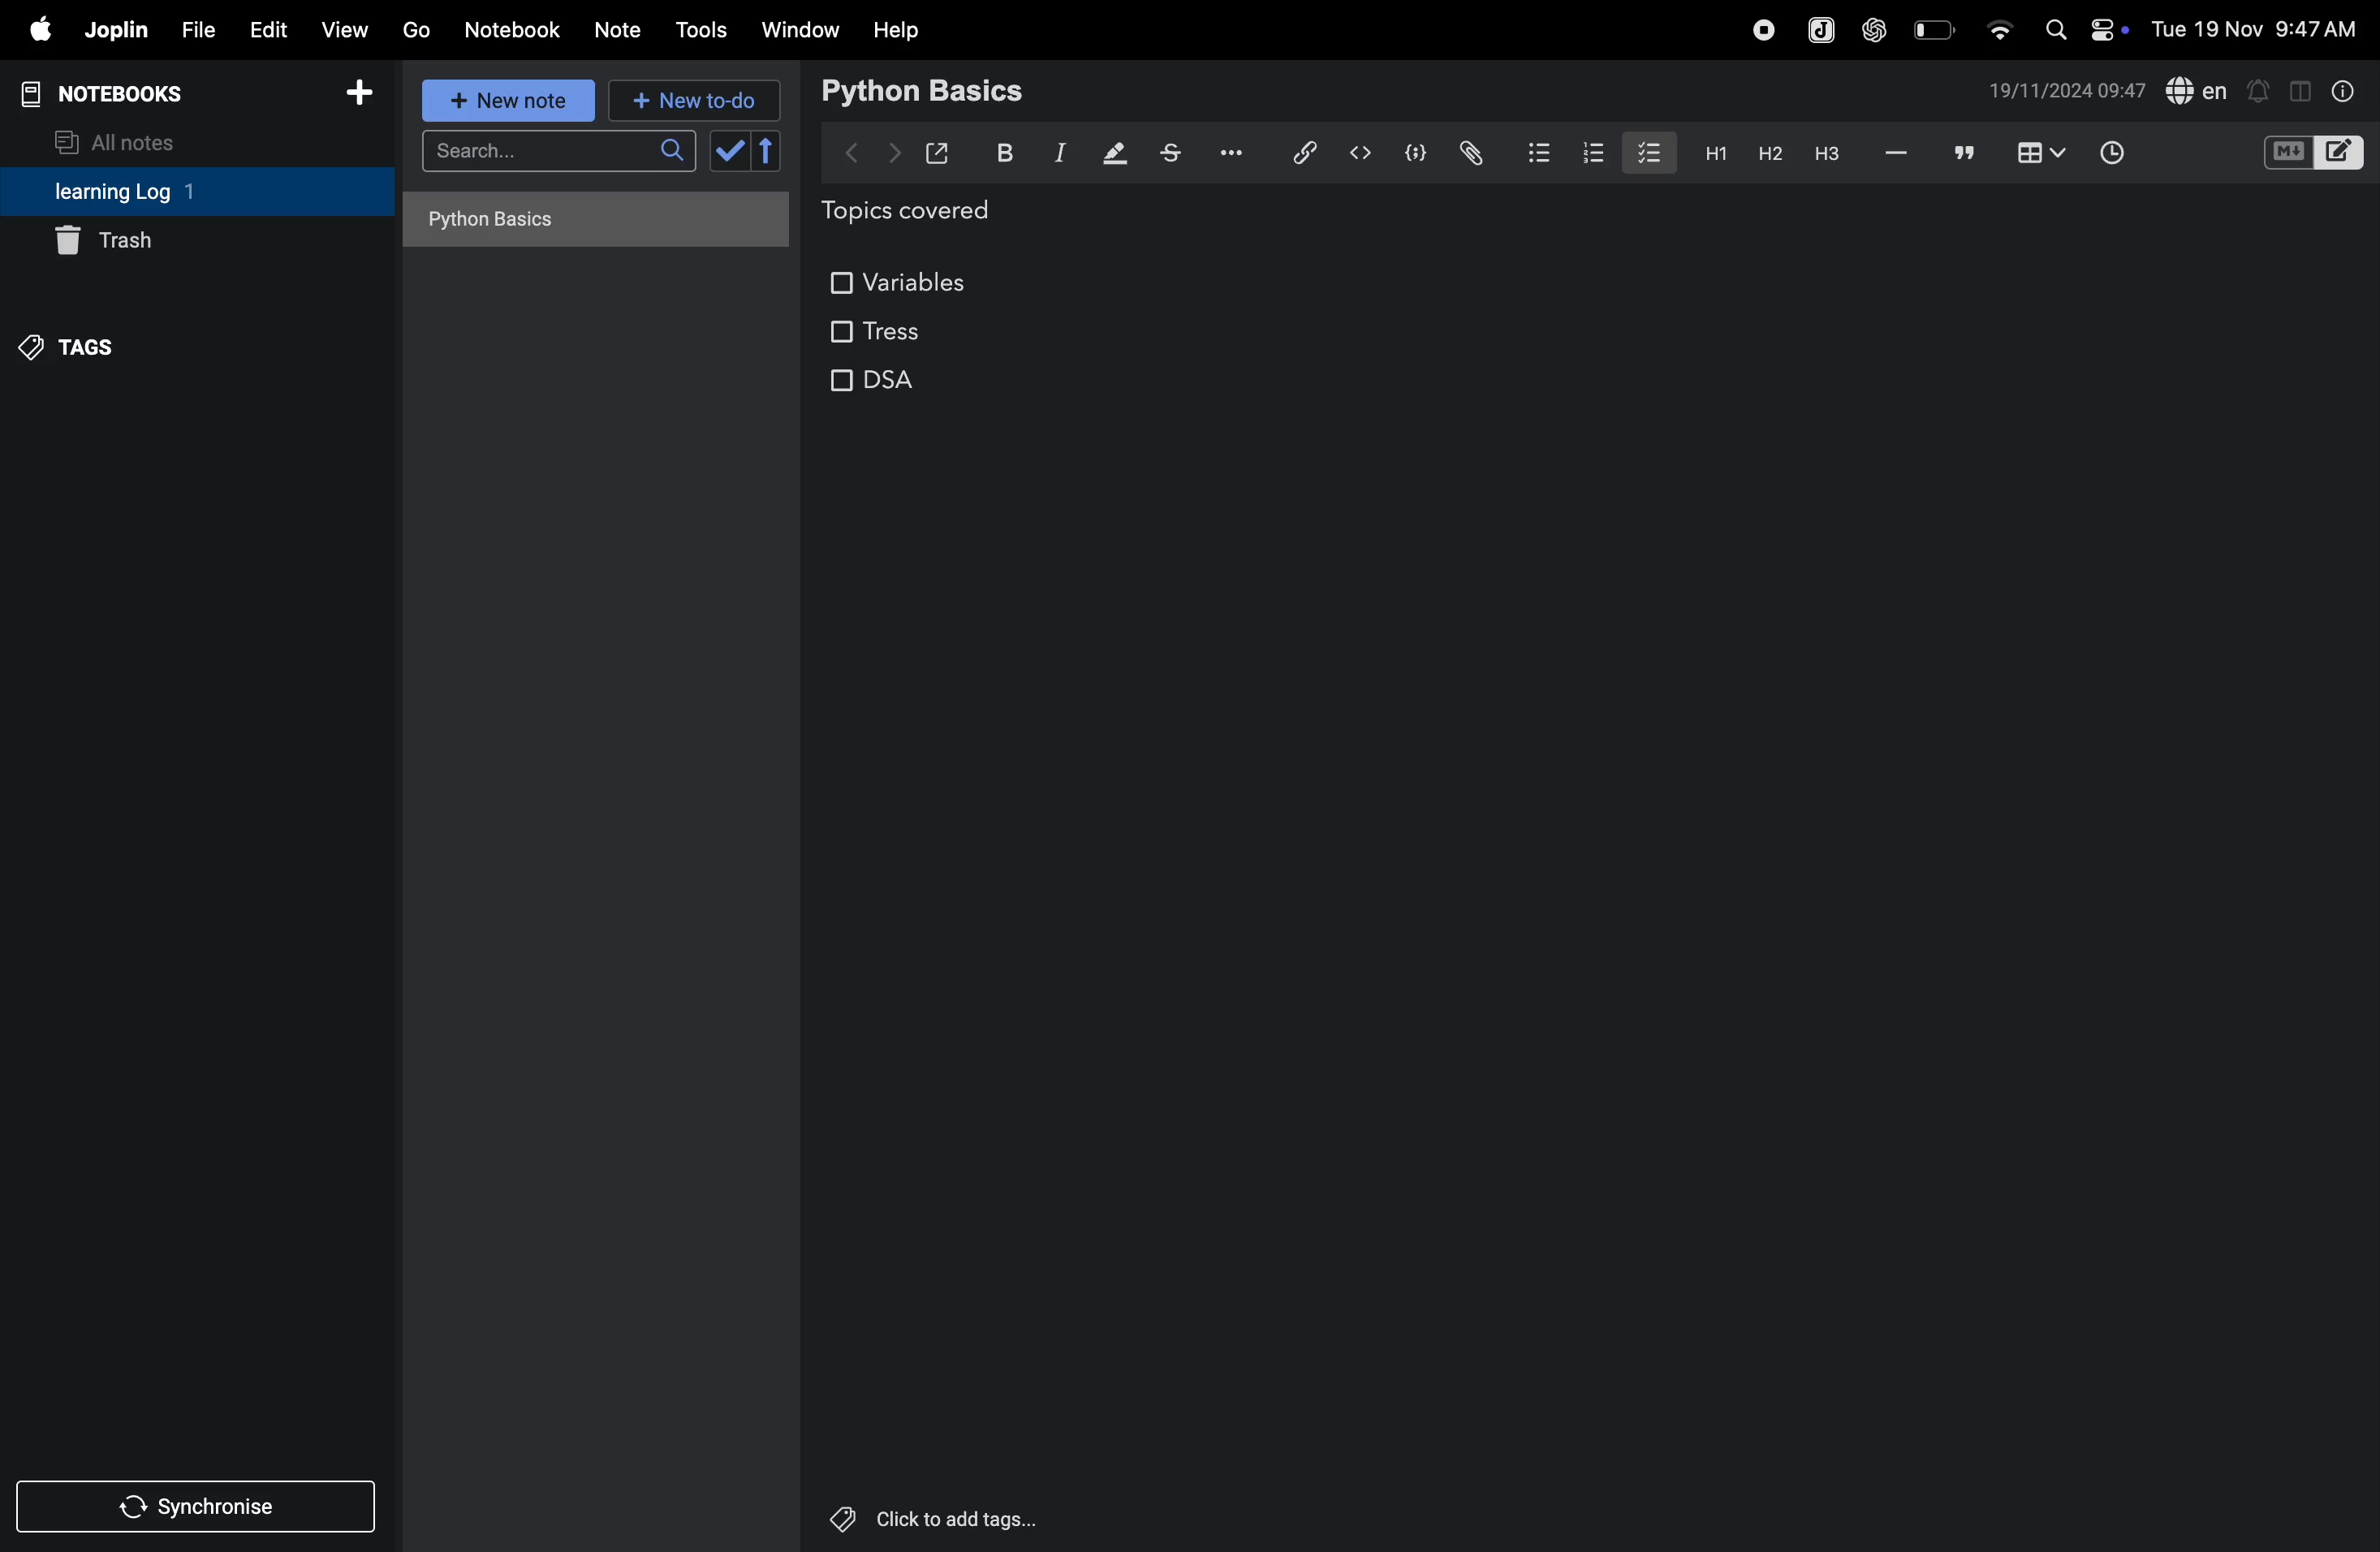  What do you see at coordinates (2135, 155) in the screenshot?
I see `add time` at bounding box center [2135, 155].